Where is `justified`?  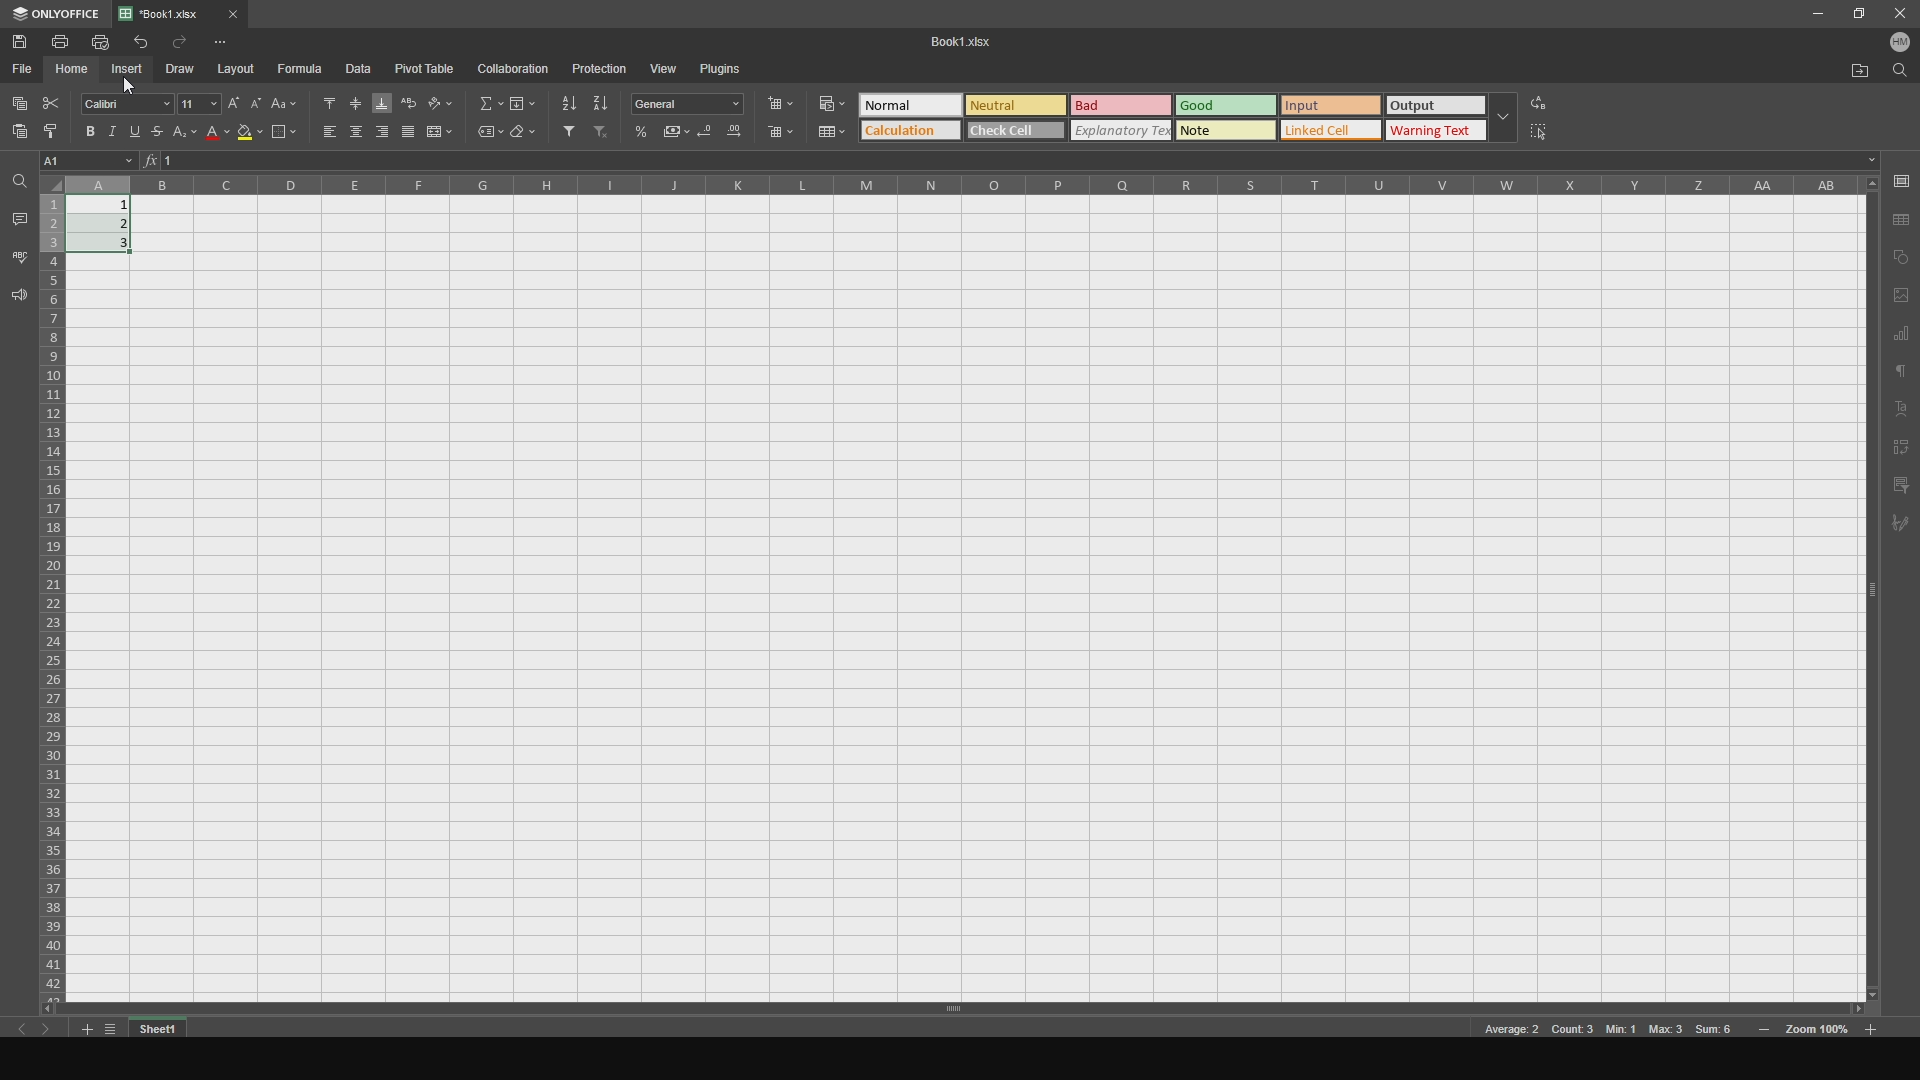
justified is located at coordinates (408, 133).